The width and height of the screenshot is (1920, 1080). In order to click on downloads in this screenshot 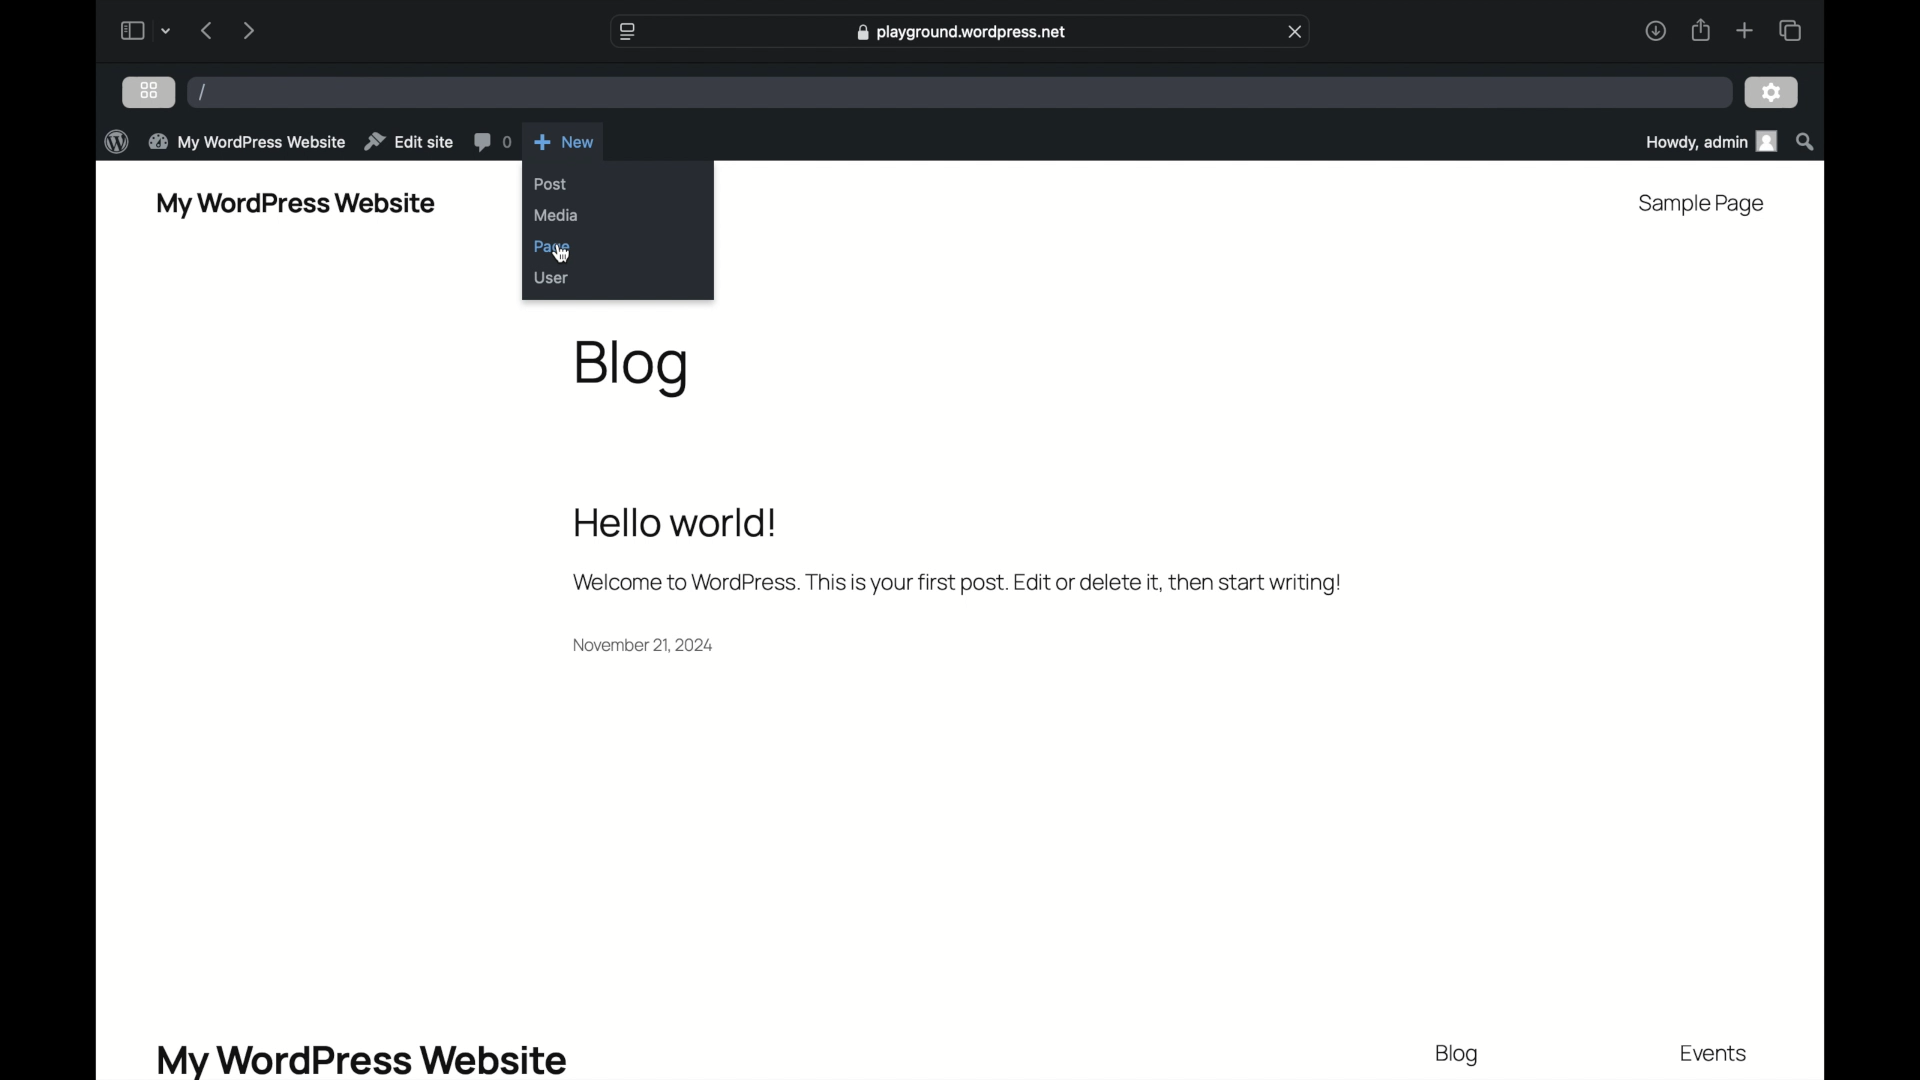, I will do `click(1656, 30)`.